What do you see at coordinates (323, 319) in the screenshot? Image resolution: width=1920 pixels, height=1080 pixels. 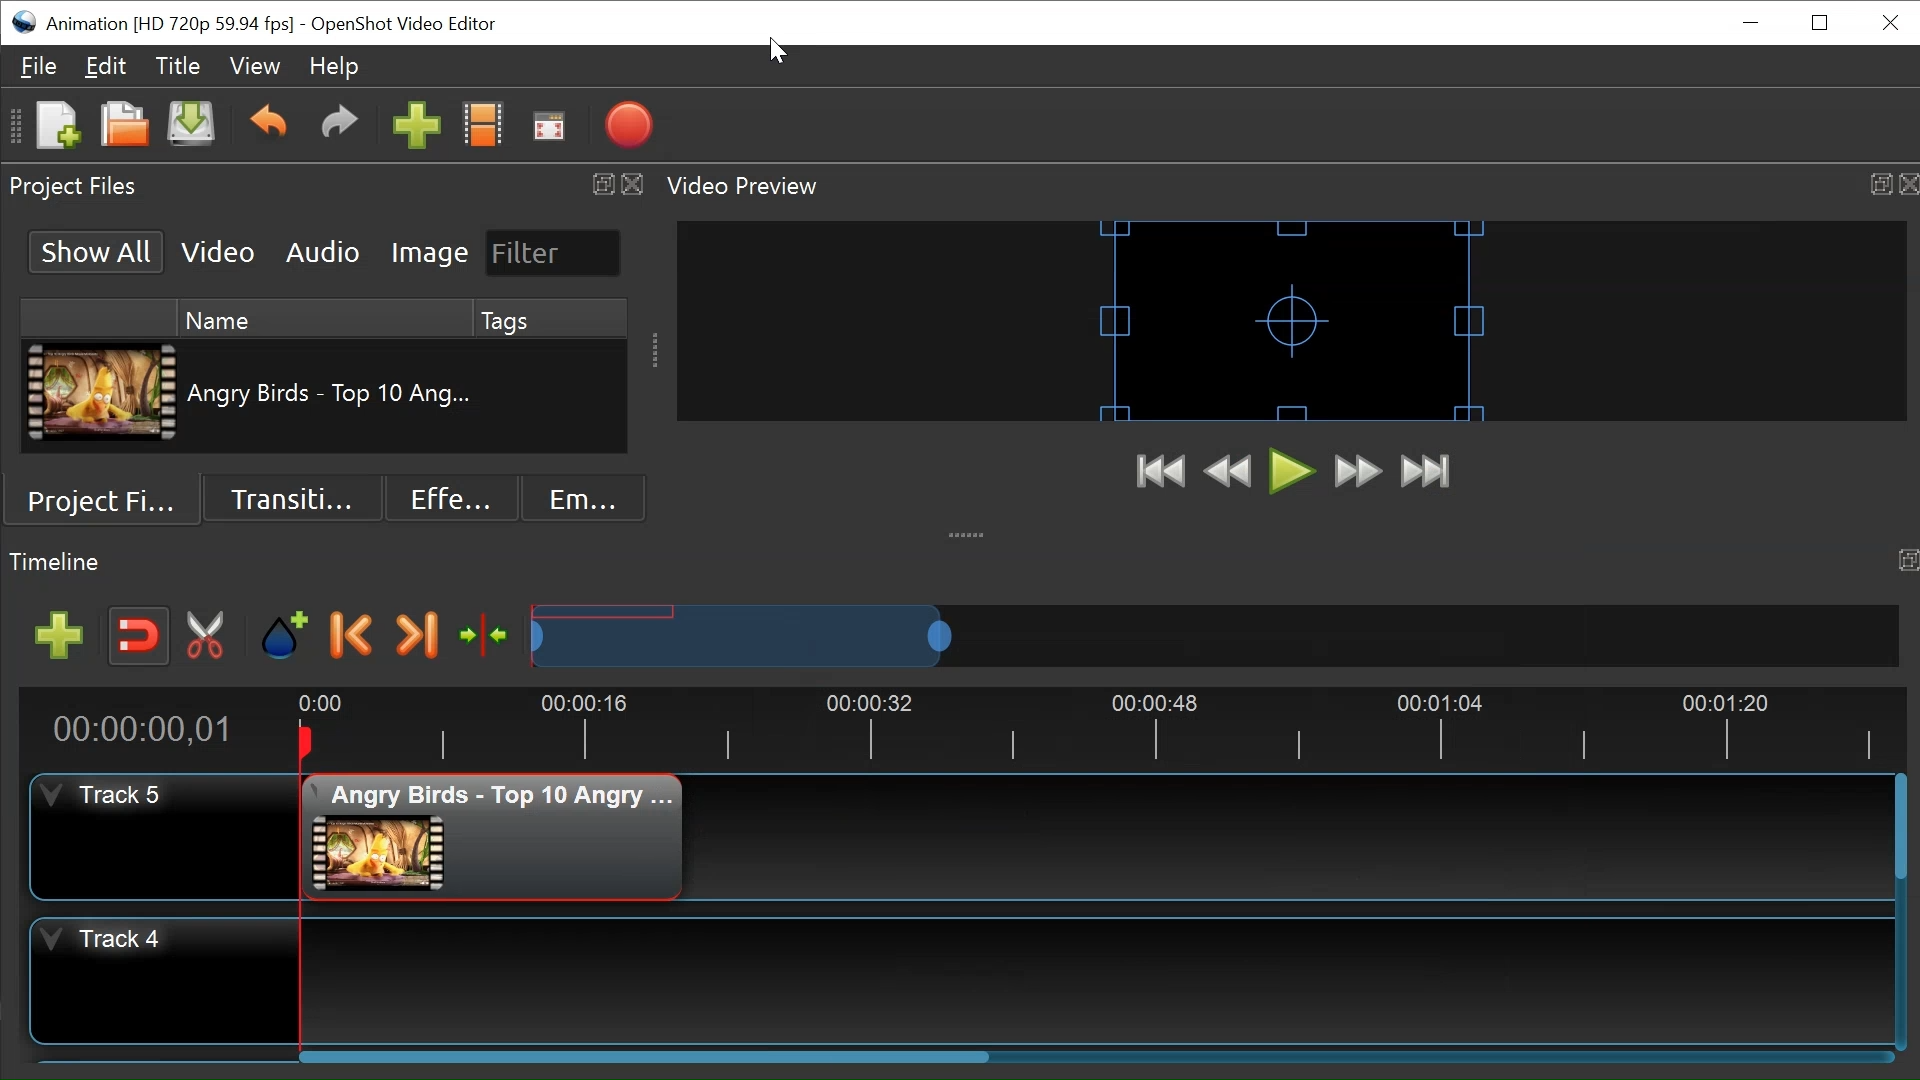 I see `Name` at bounding box center [323, 319].